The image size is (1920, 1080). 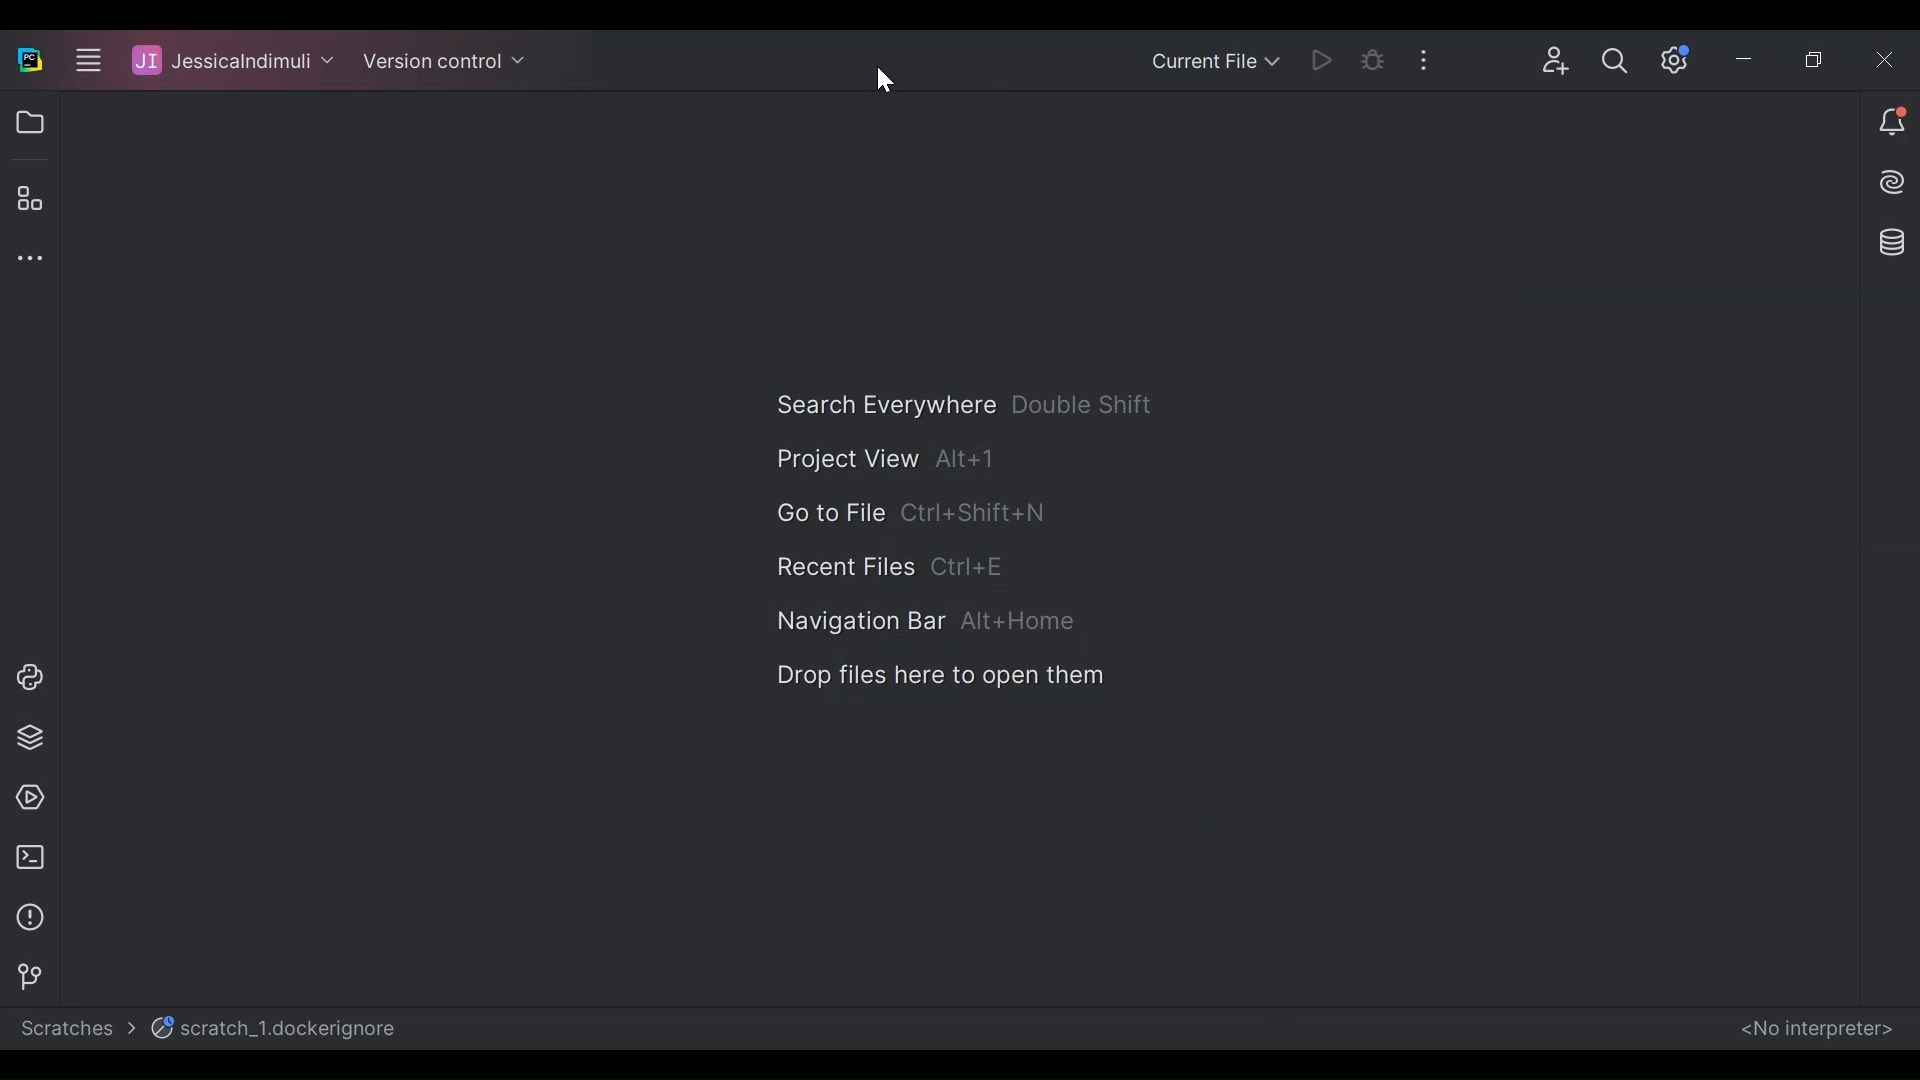 I want to click on Drop files here to open them, so click(x=937, y=676).